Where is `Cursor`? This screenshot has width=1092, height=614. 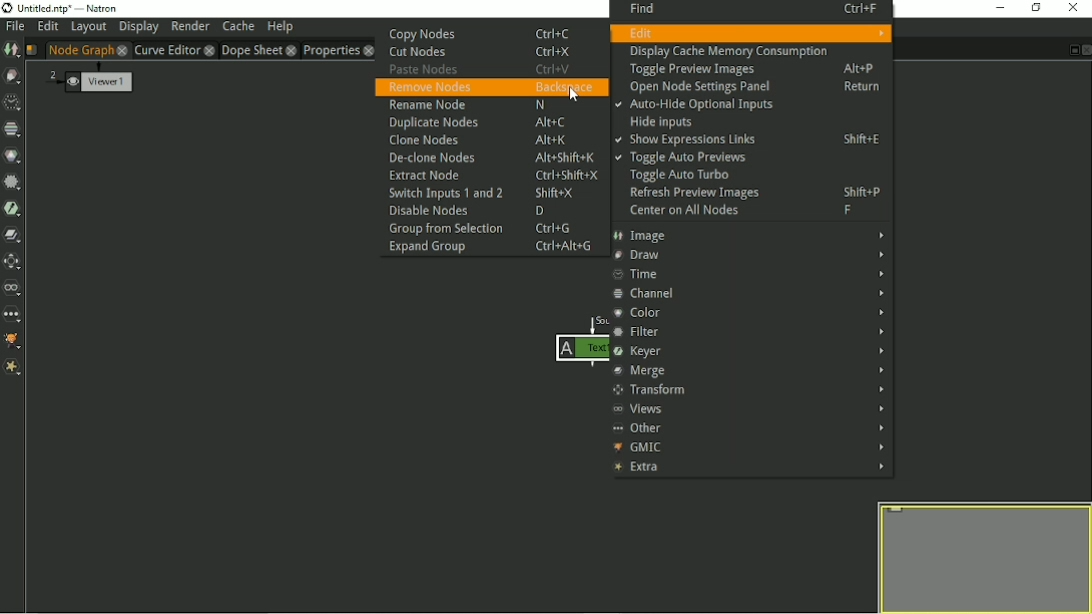
Cursor is located at coordinates (569, 95).